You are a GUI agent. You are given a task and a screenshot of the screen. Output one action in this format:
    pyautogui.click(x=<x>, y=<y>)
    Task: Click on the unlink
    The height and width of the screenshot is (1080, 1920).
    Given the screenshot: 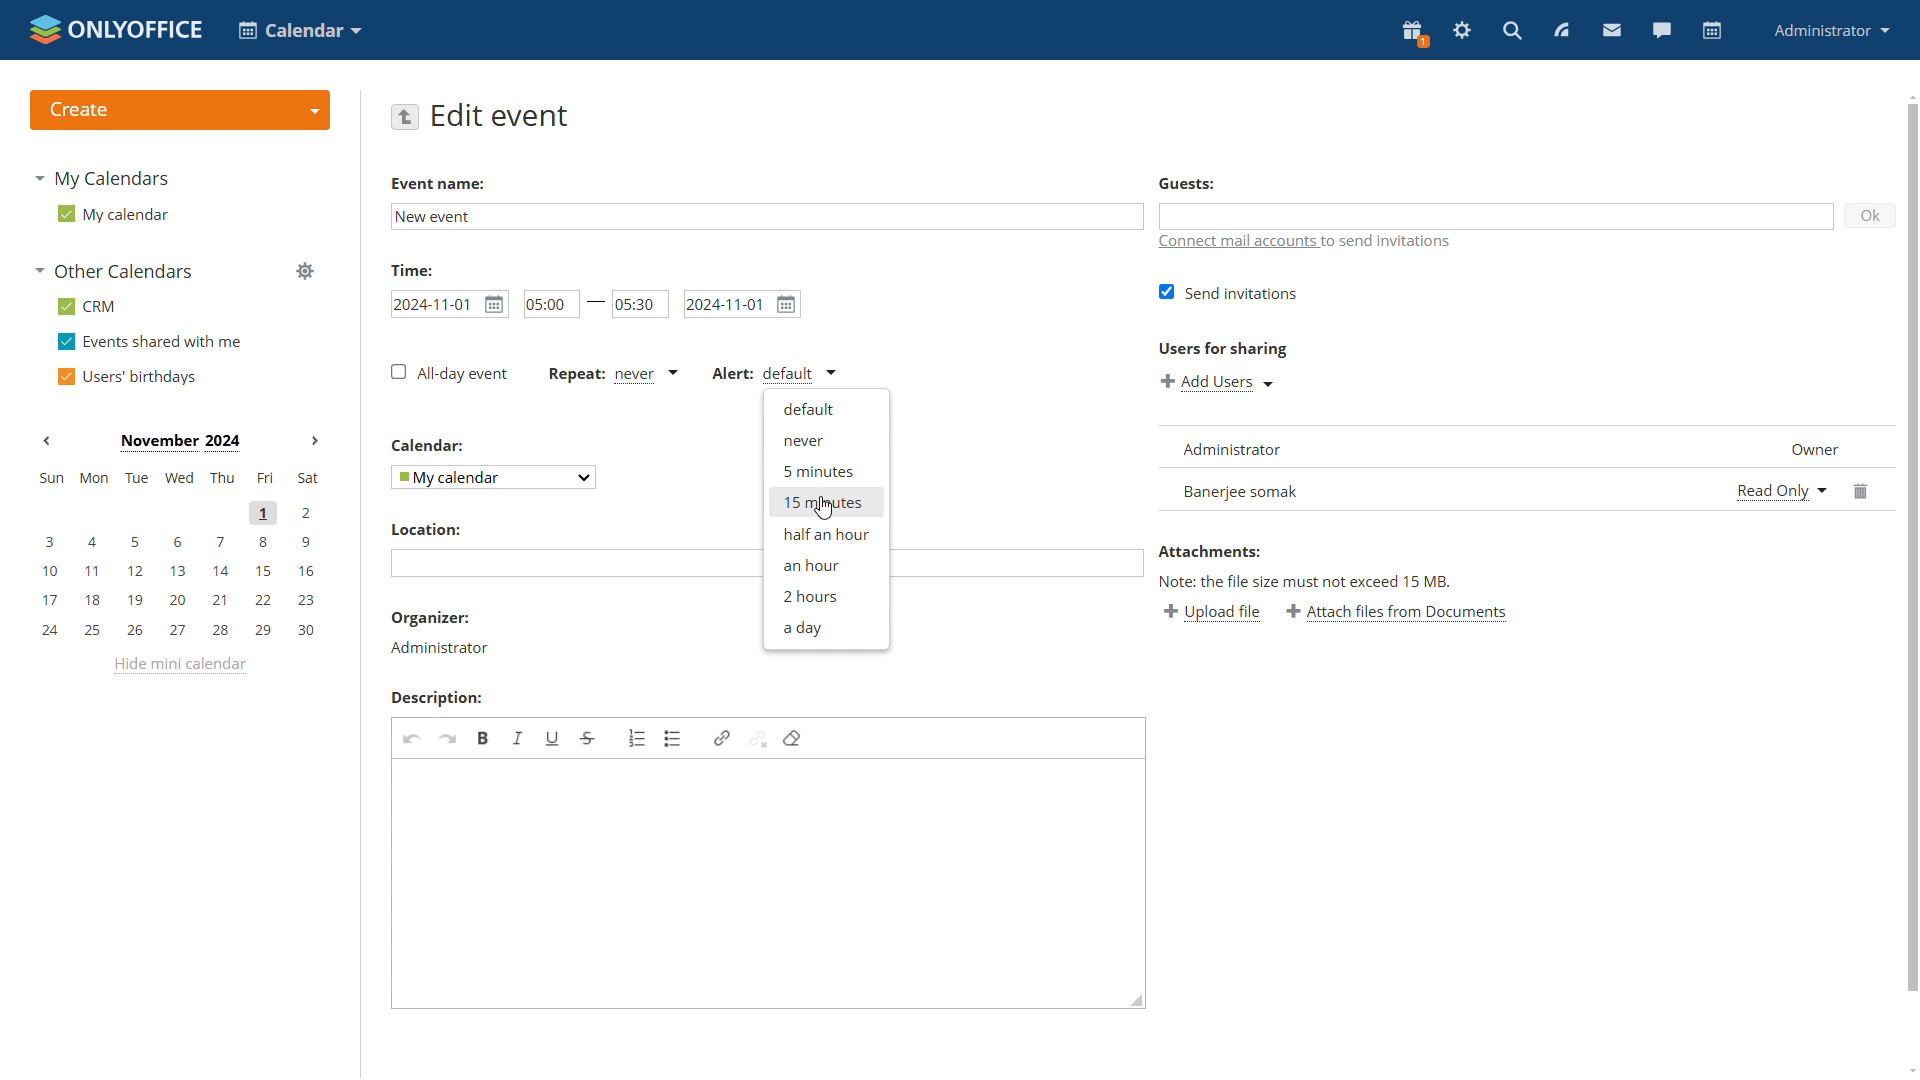 What is the action you would take?
    pyautogui.click(x=758, y=738)
    